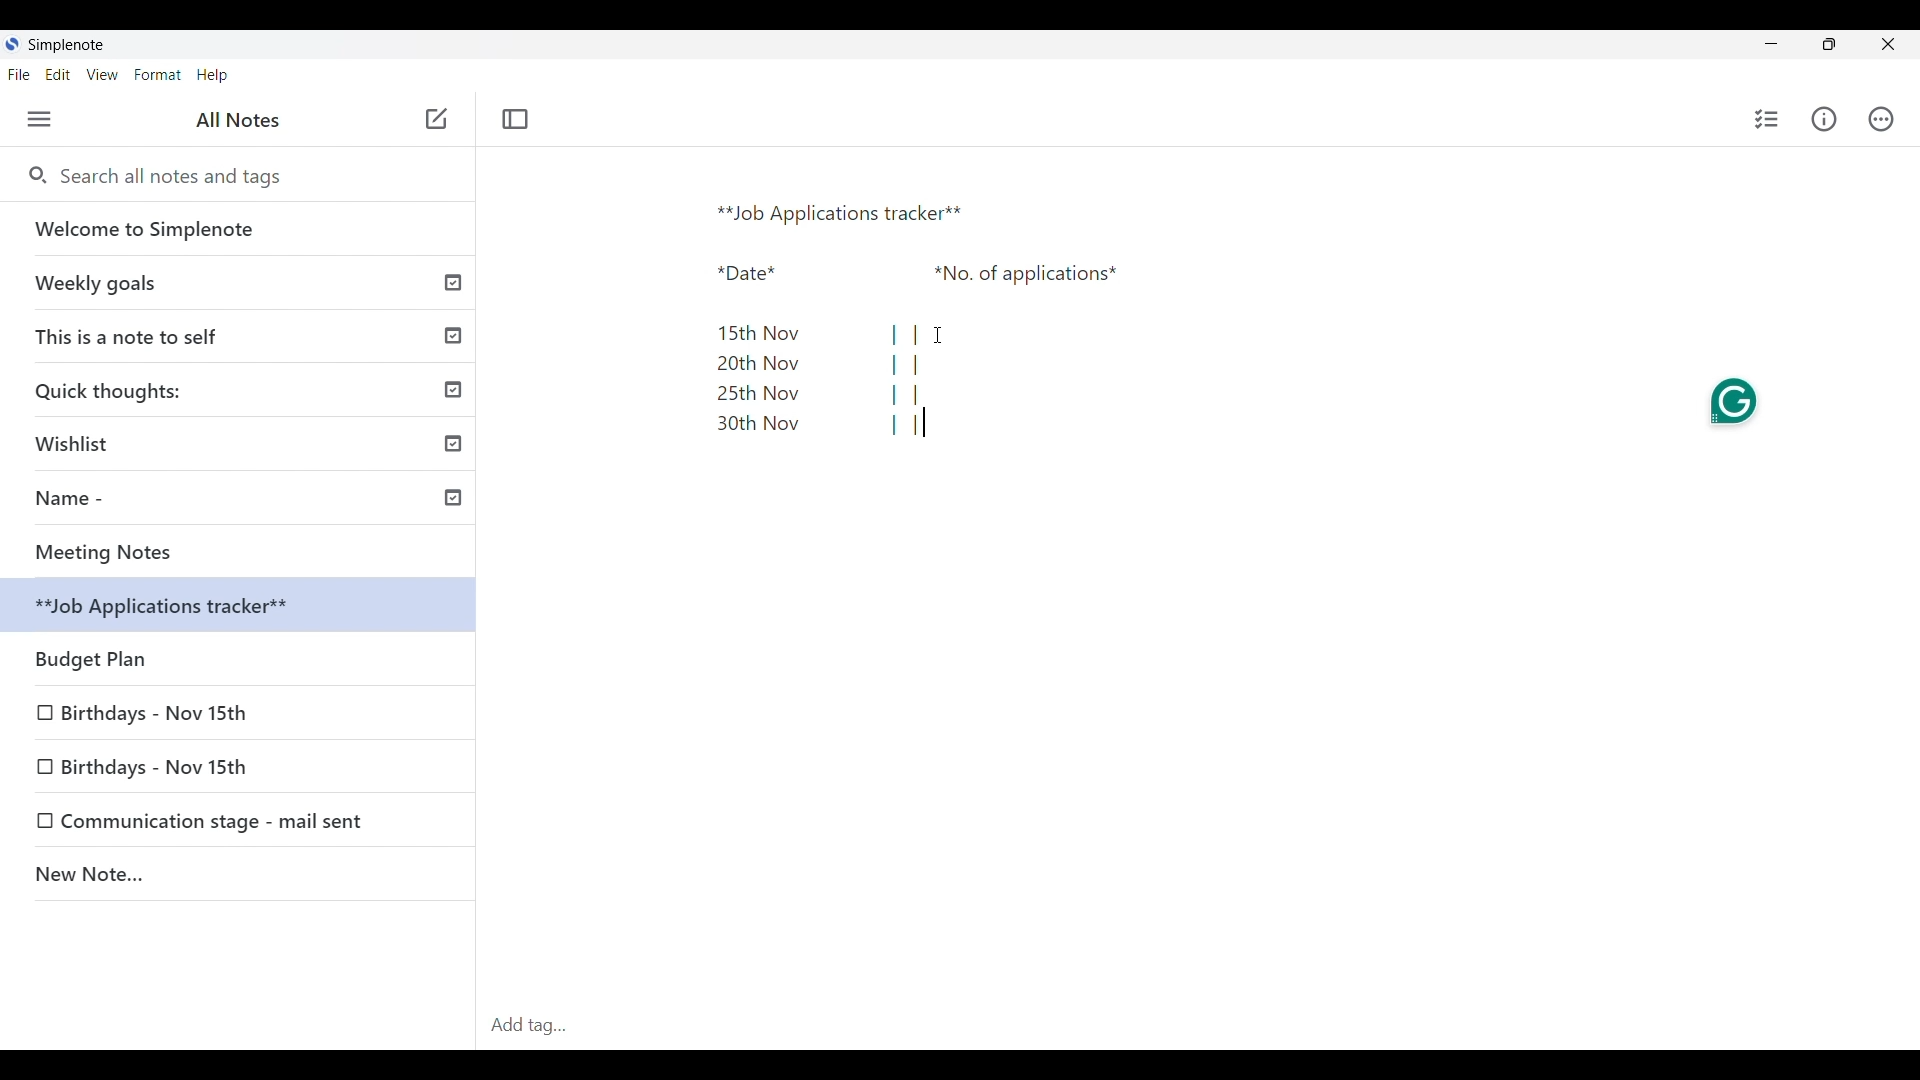 Image resolution: width=1920 pixels, height=1080 pixels. Describe the element at coordinates (158, 75) in the screenshot. I see `Format` at that location.